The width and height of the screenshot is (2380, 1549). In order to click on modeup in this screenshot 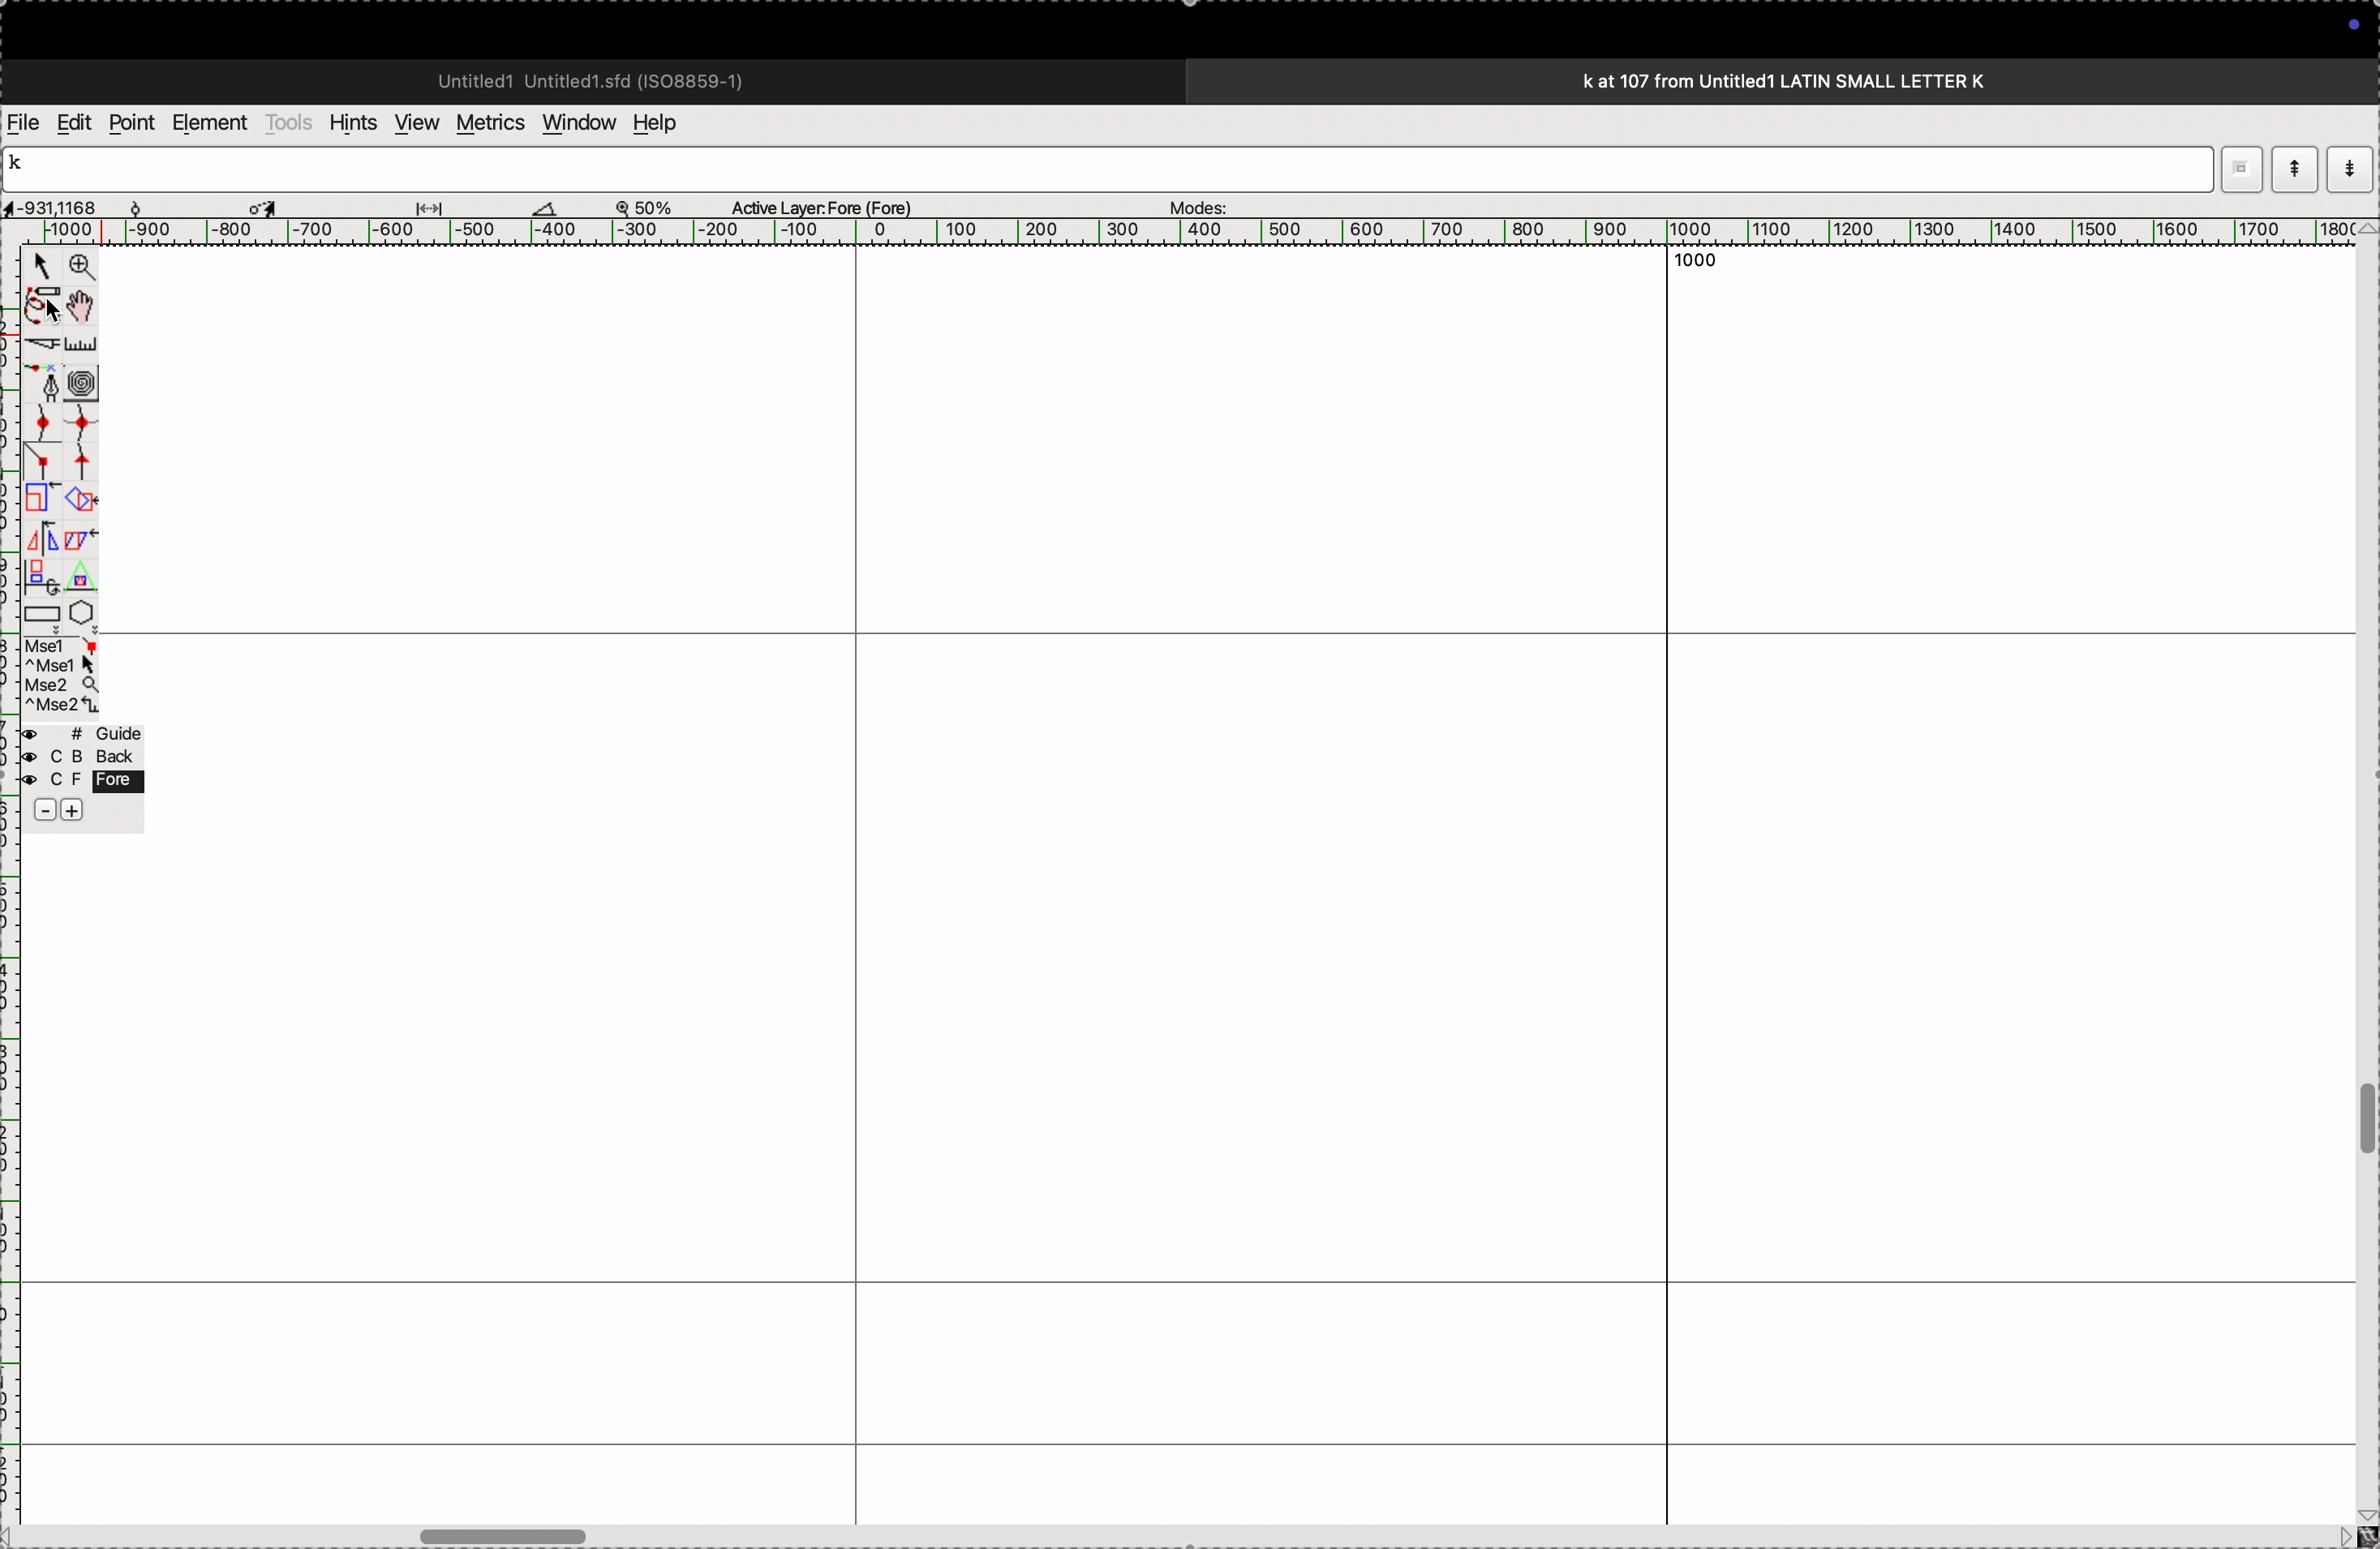, I will do `click(2294, 168)`.